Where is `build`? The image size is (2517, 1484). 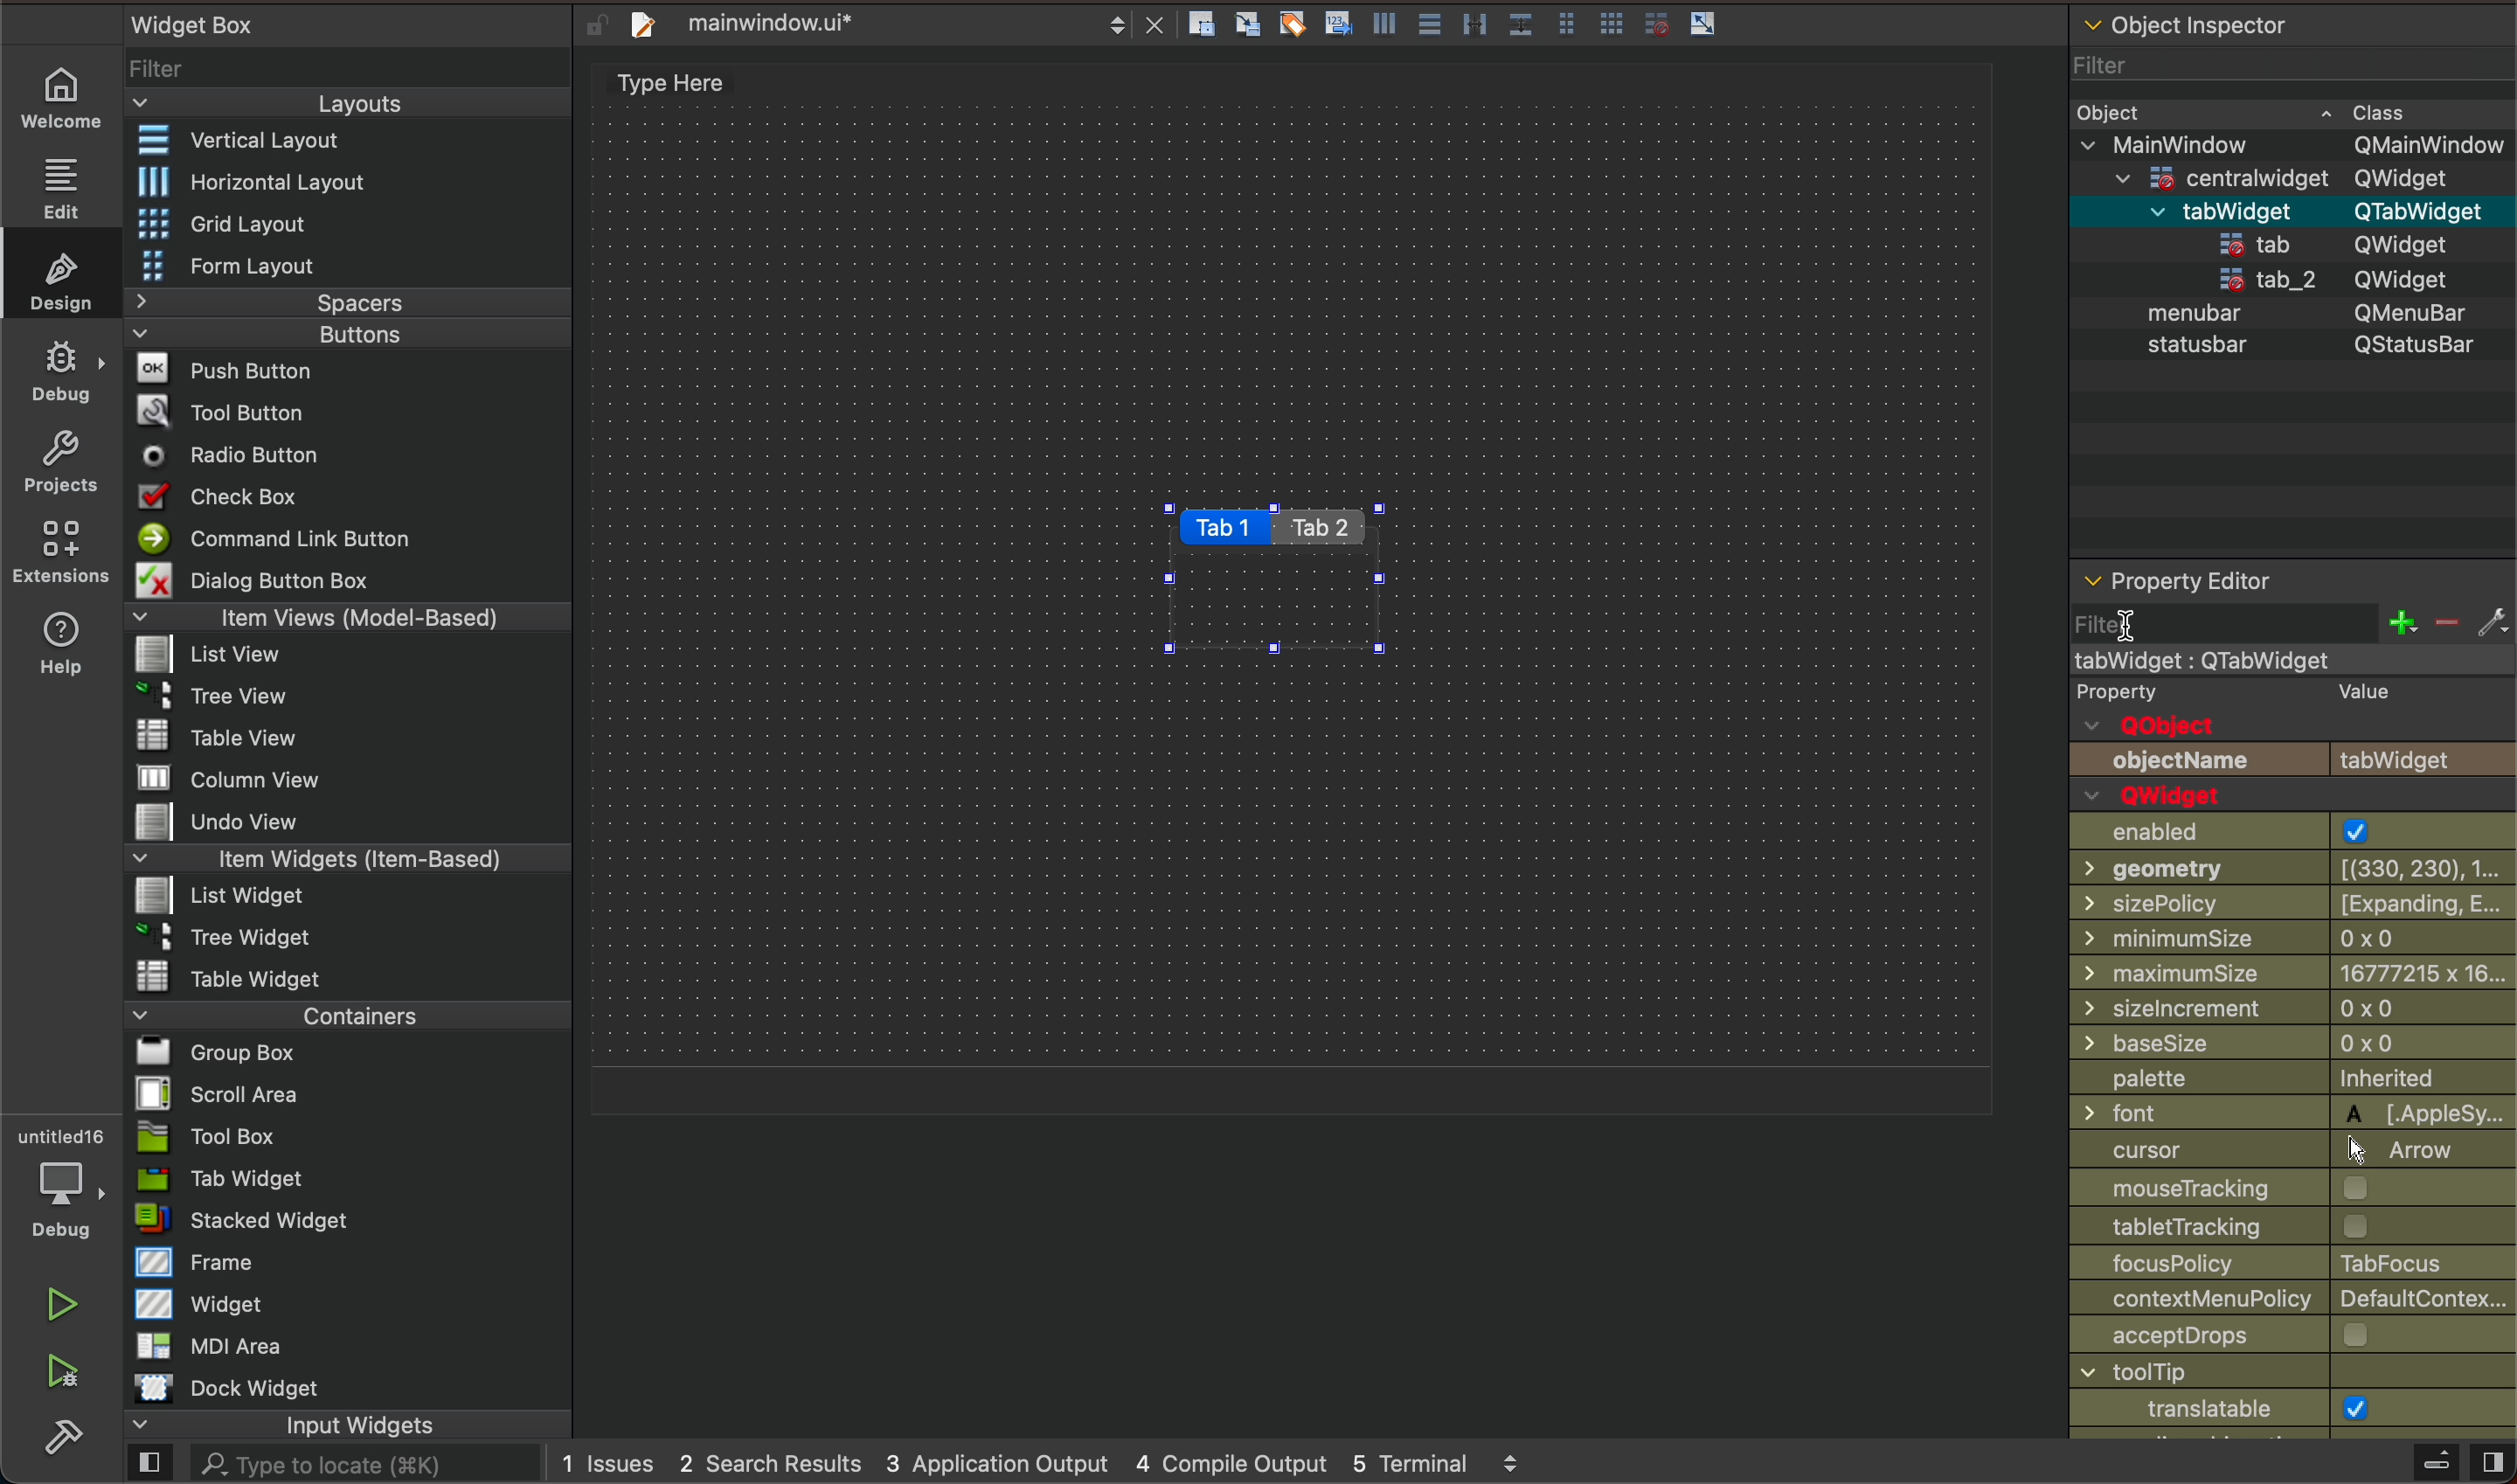 build is located at coordinates (73, 1441).